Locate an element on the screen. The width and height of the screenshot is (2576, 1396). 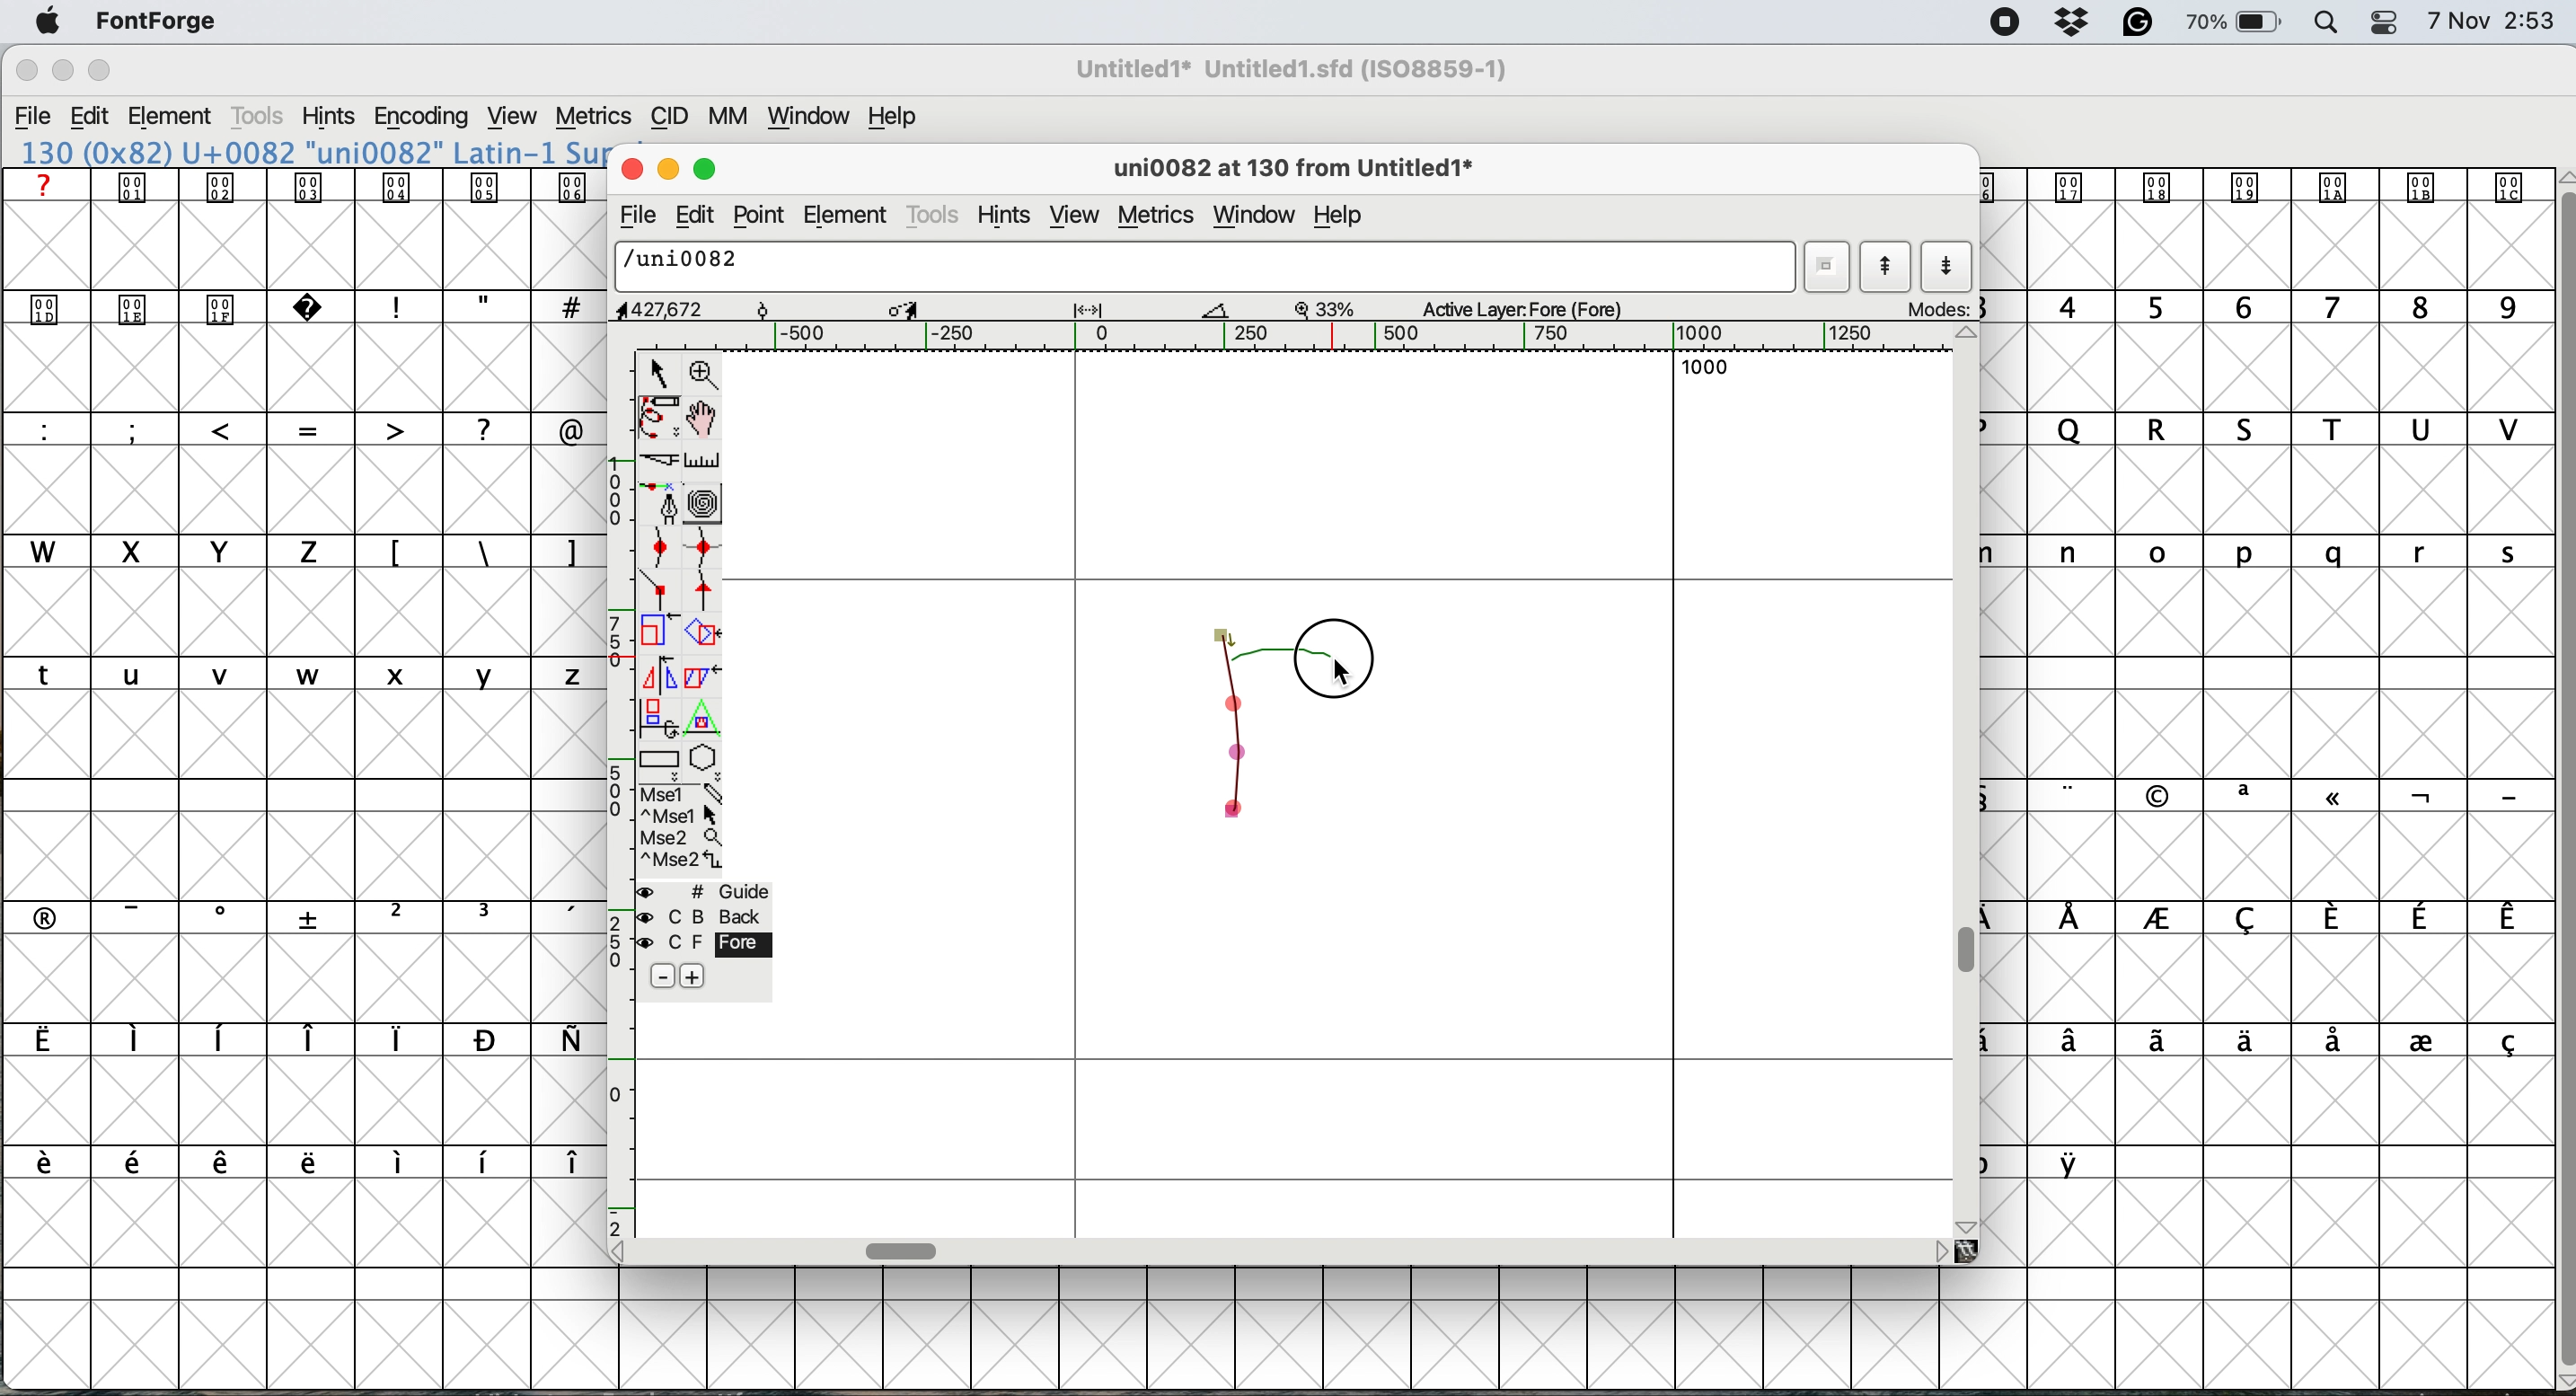
hints is located at coordinates (1011, 217).